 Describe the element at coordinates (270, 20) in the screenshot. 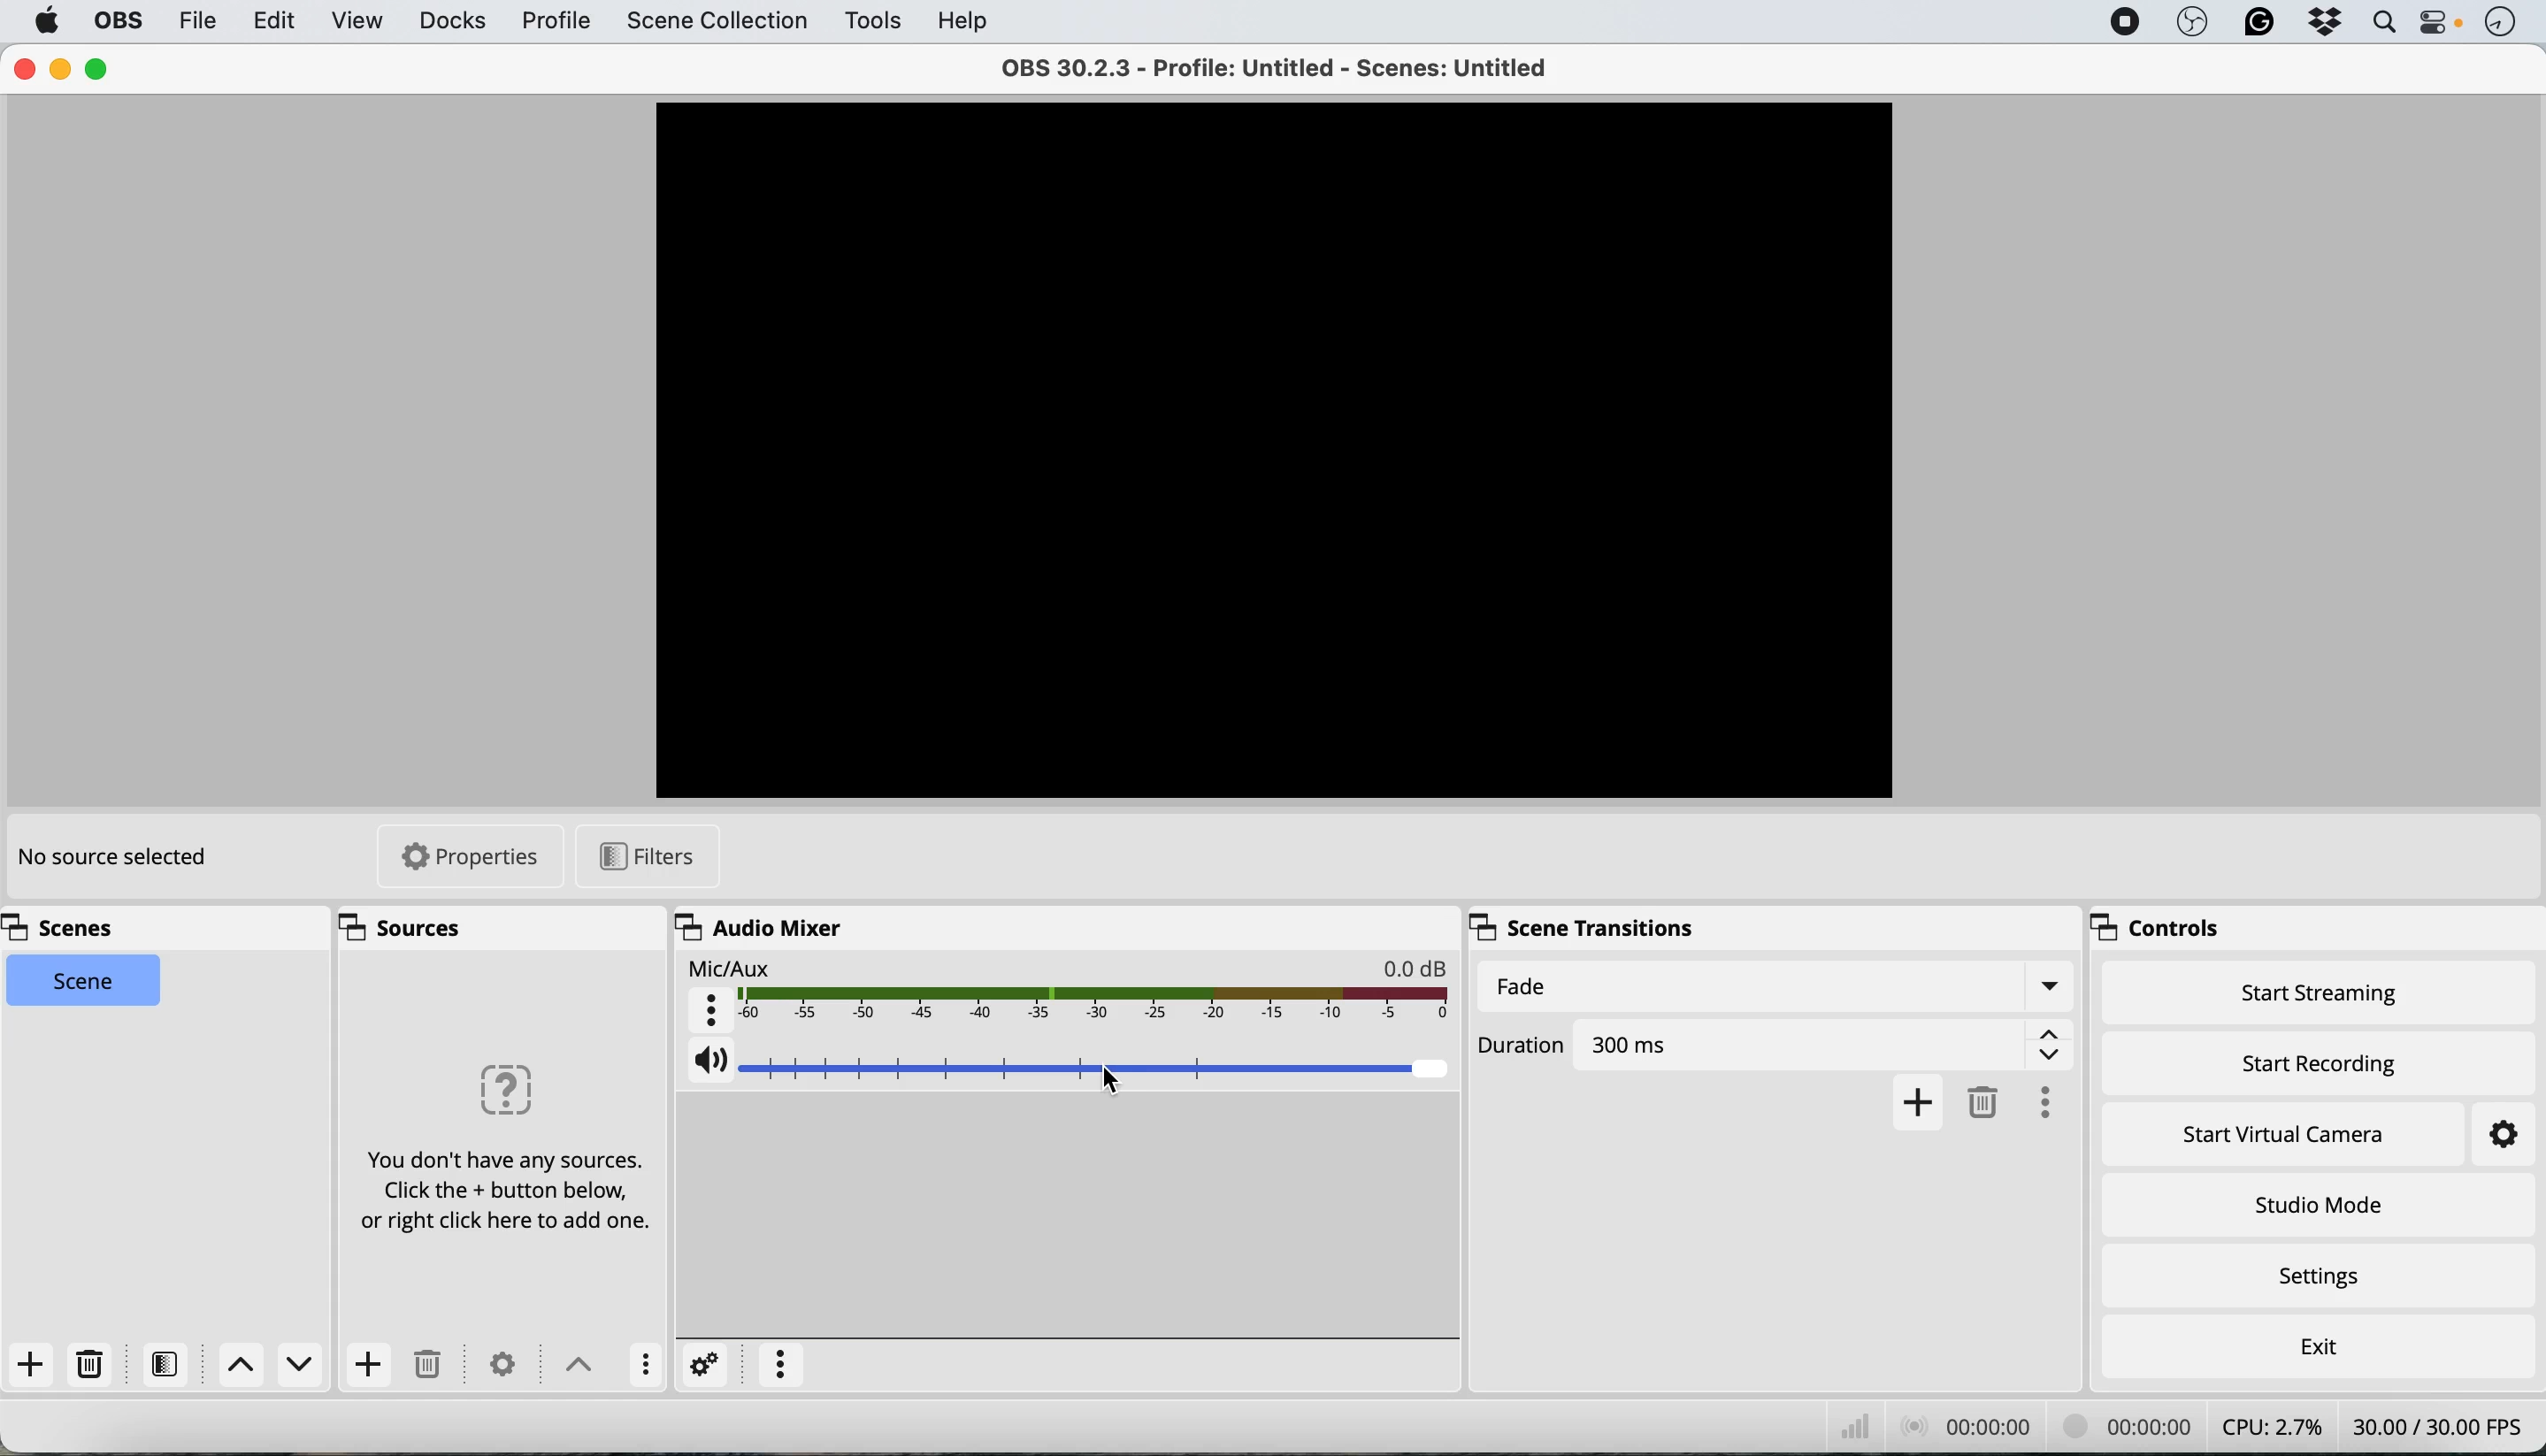

I see `edit` at that location.